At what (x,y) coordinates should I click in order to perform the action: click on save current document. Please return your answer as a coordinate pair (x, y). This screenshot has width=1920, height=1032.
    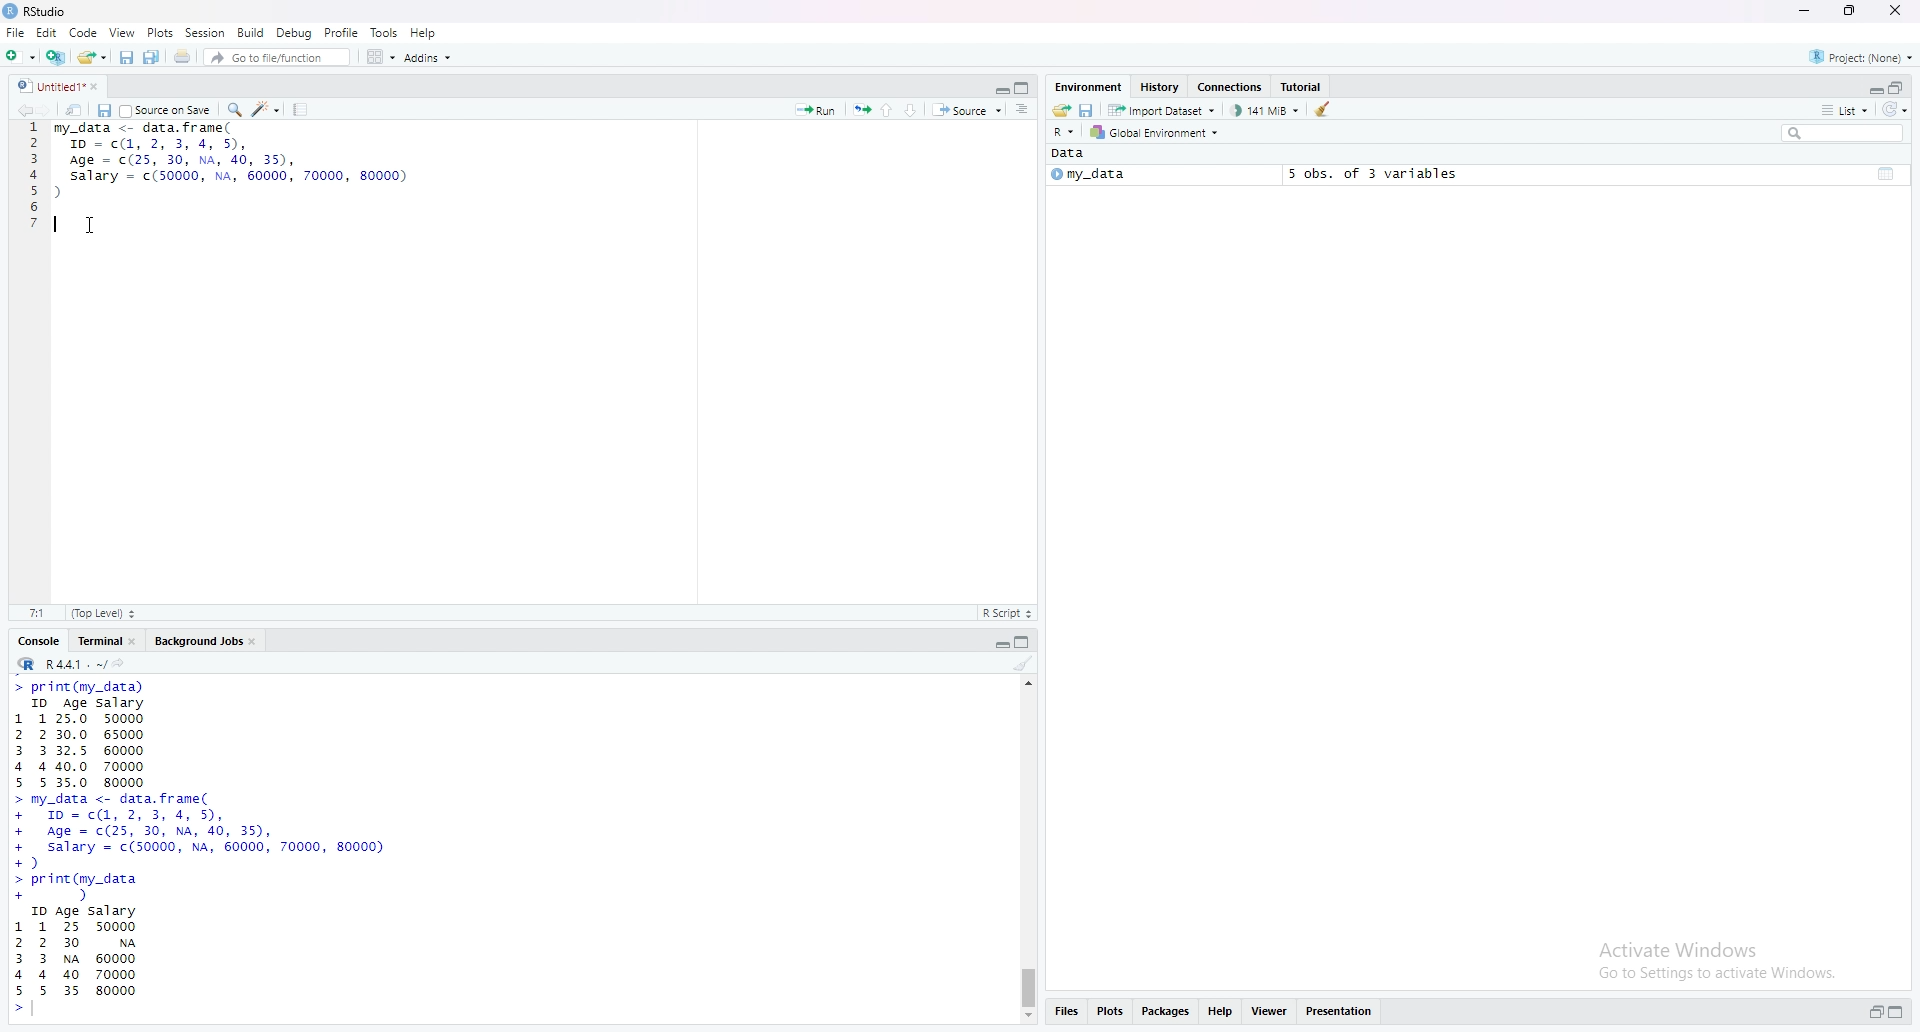
    Looking at the image, I should click on (125, 58).